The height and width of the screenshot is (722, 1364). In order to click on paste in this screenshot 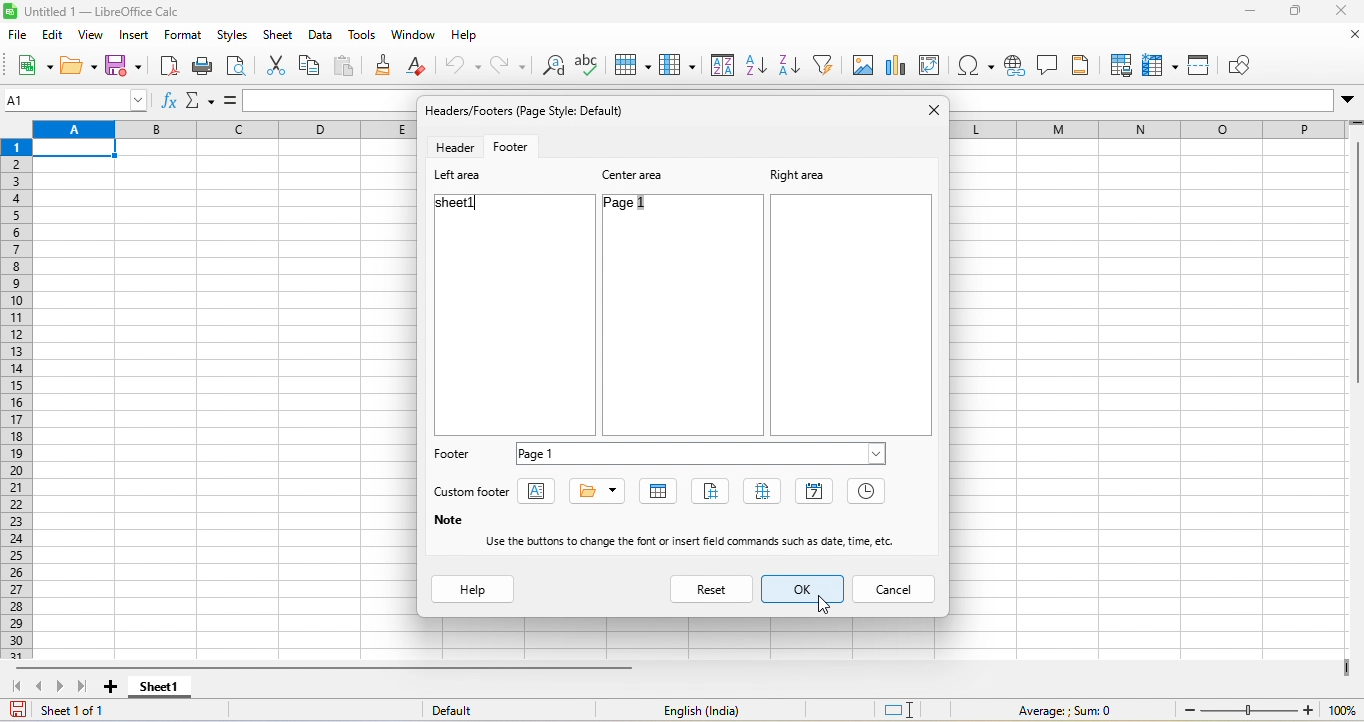, I will do `click(349, 67)`.